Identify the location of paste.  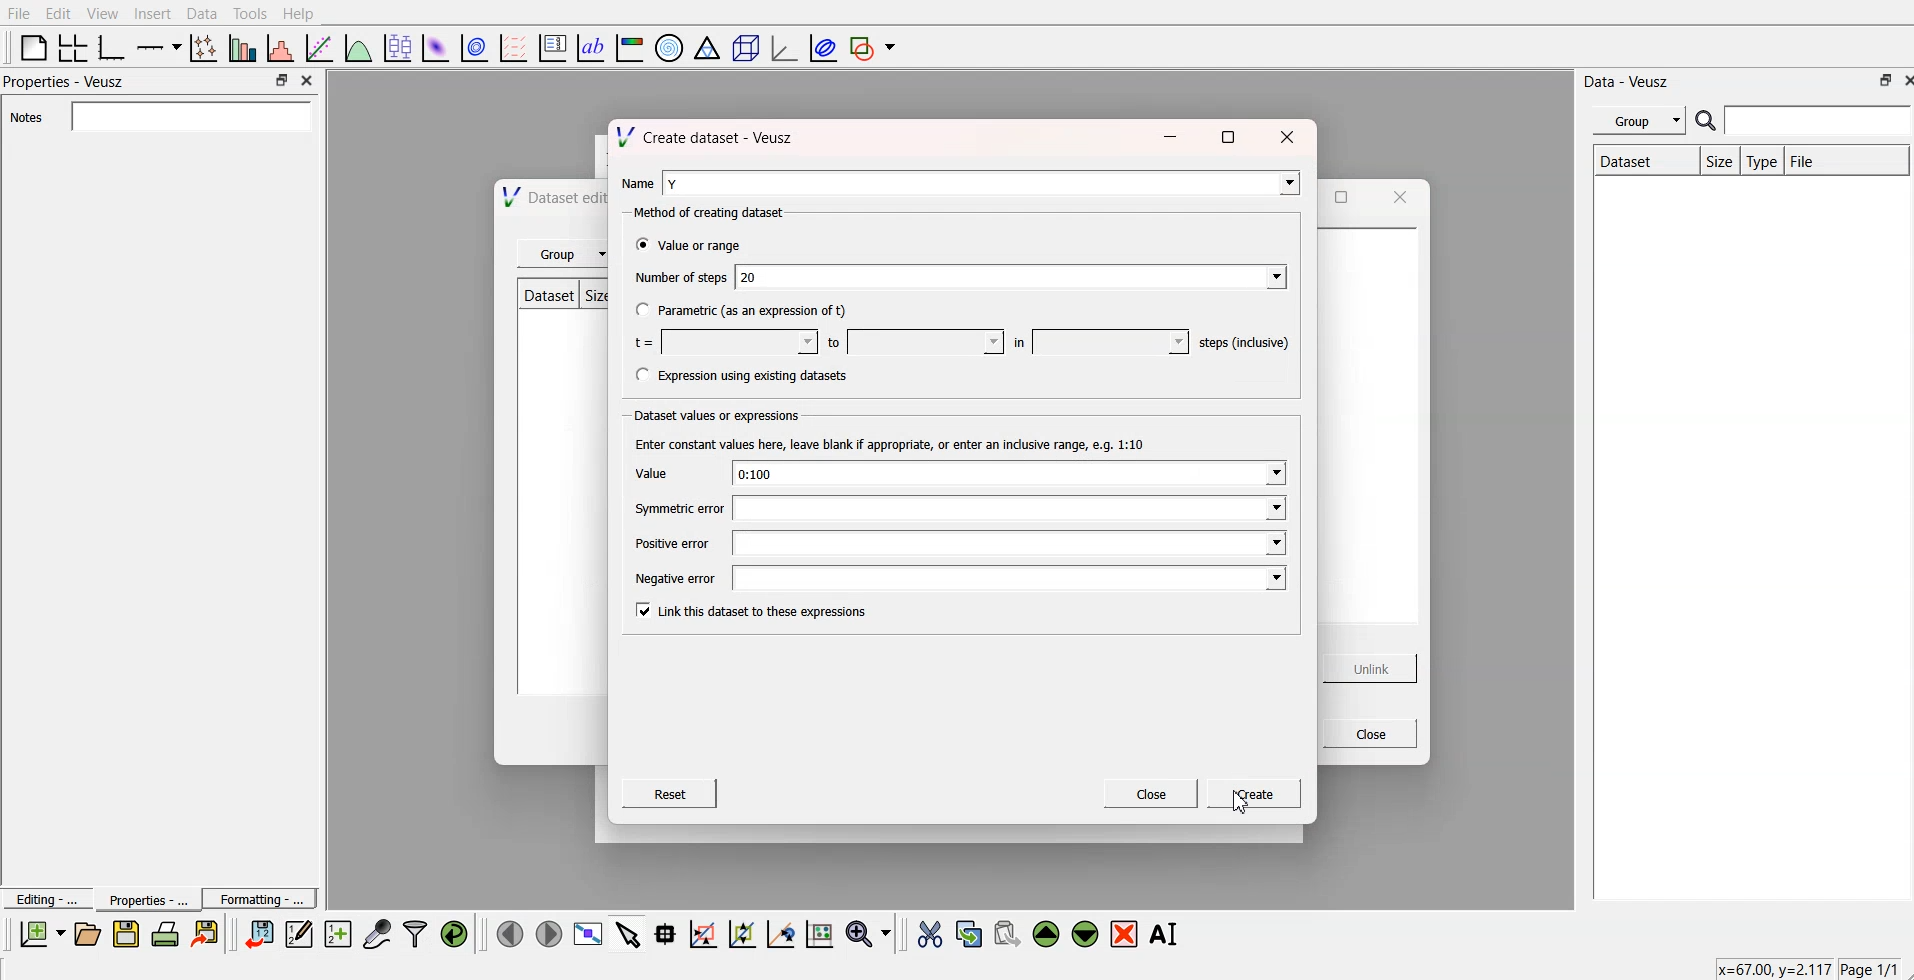
(1008, 931).